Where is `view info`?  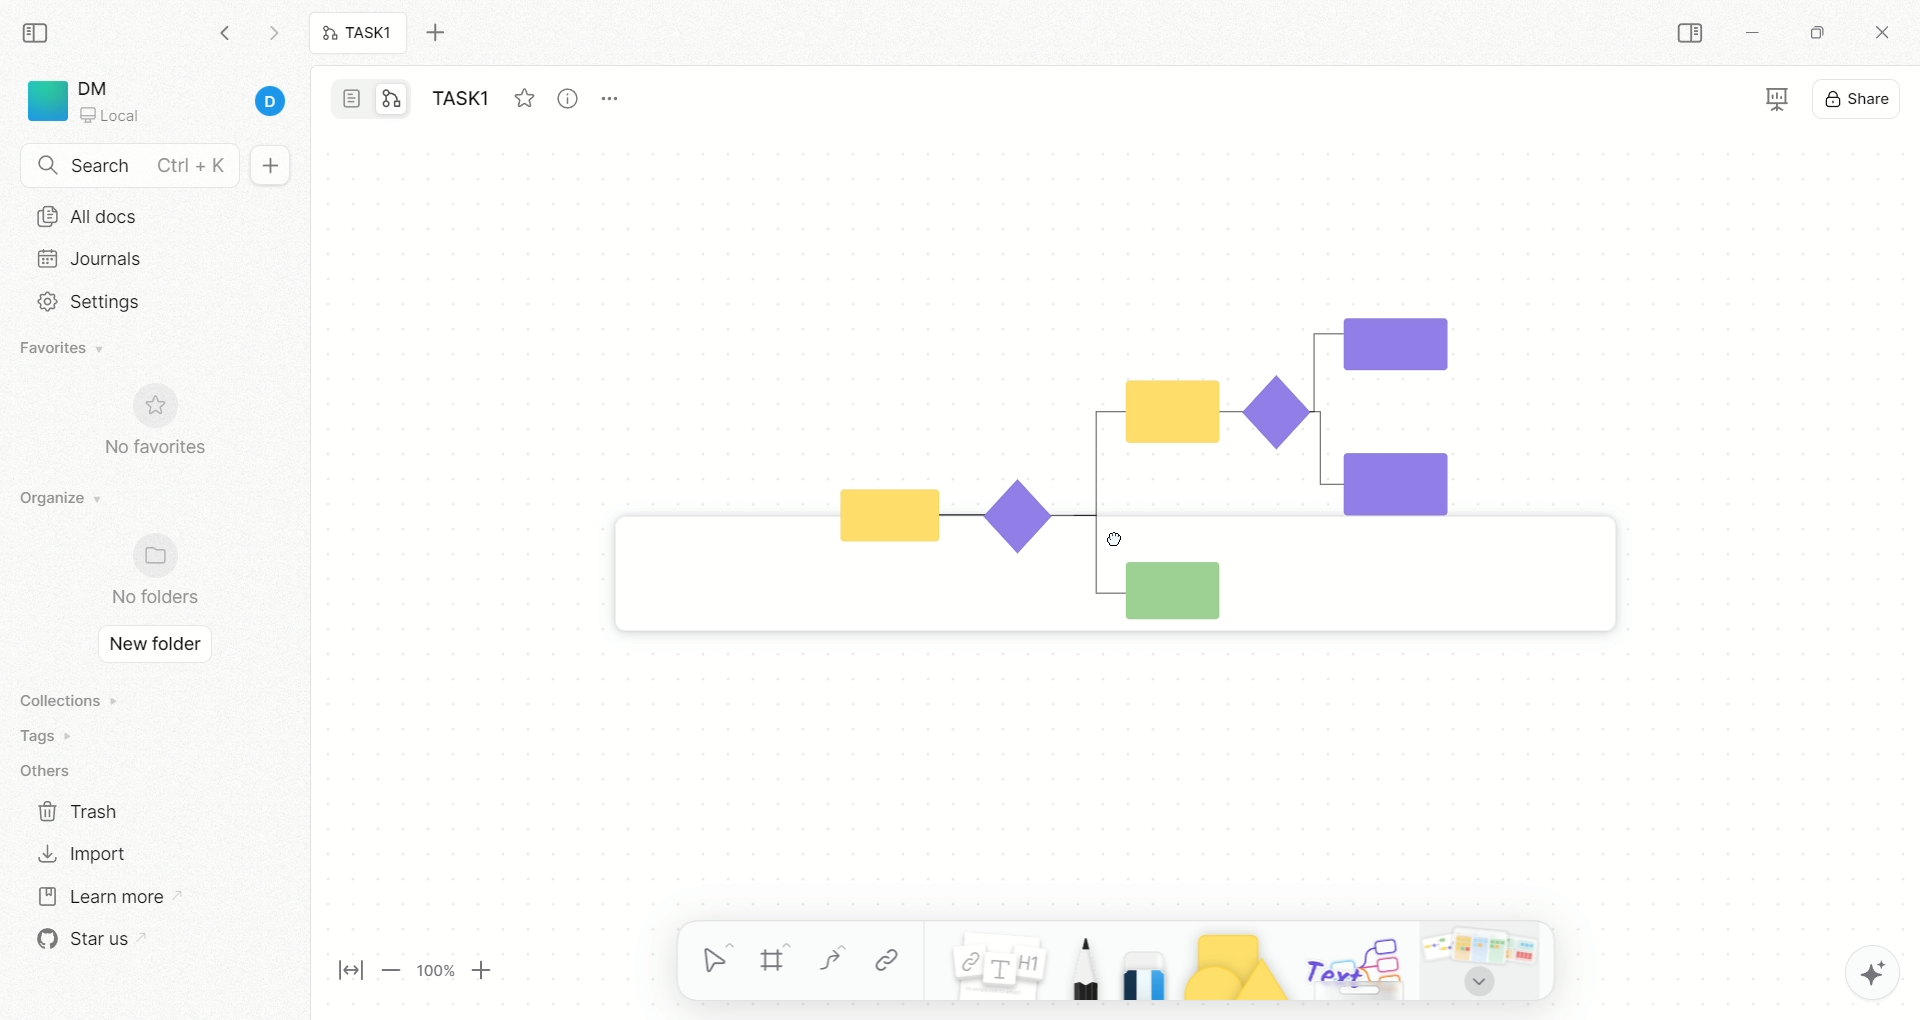
view info is located at coordinates (571, 99).